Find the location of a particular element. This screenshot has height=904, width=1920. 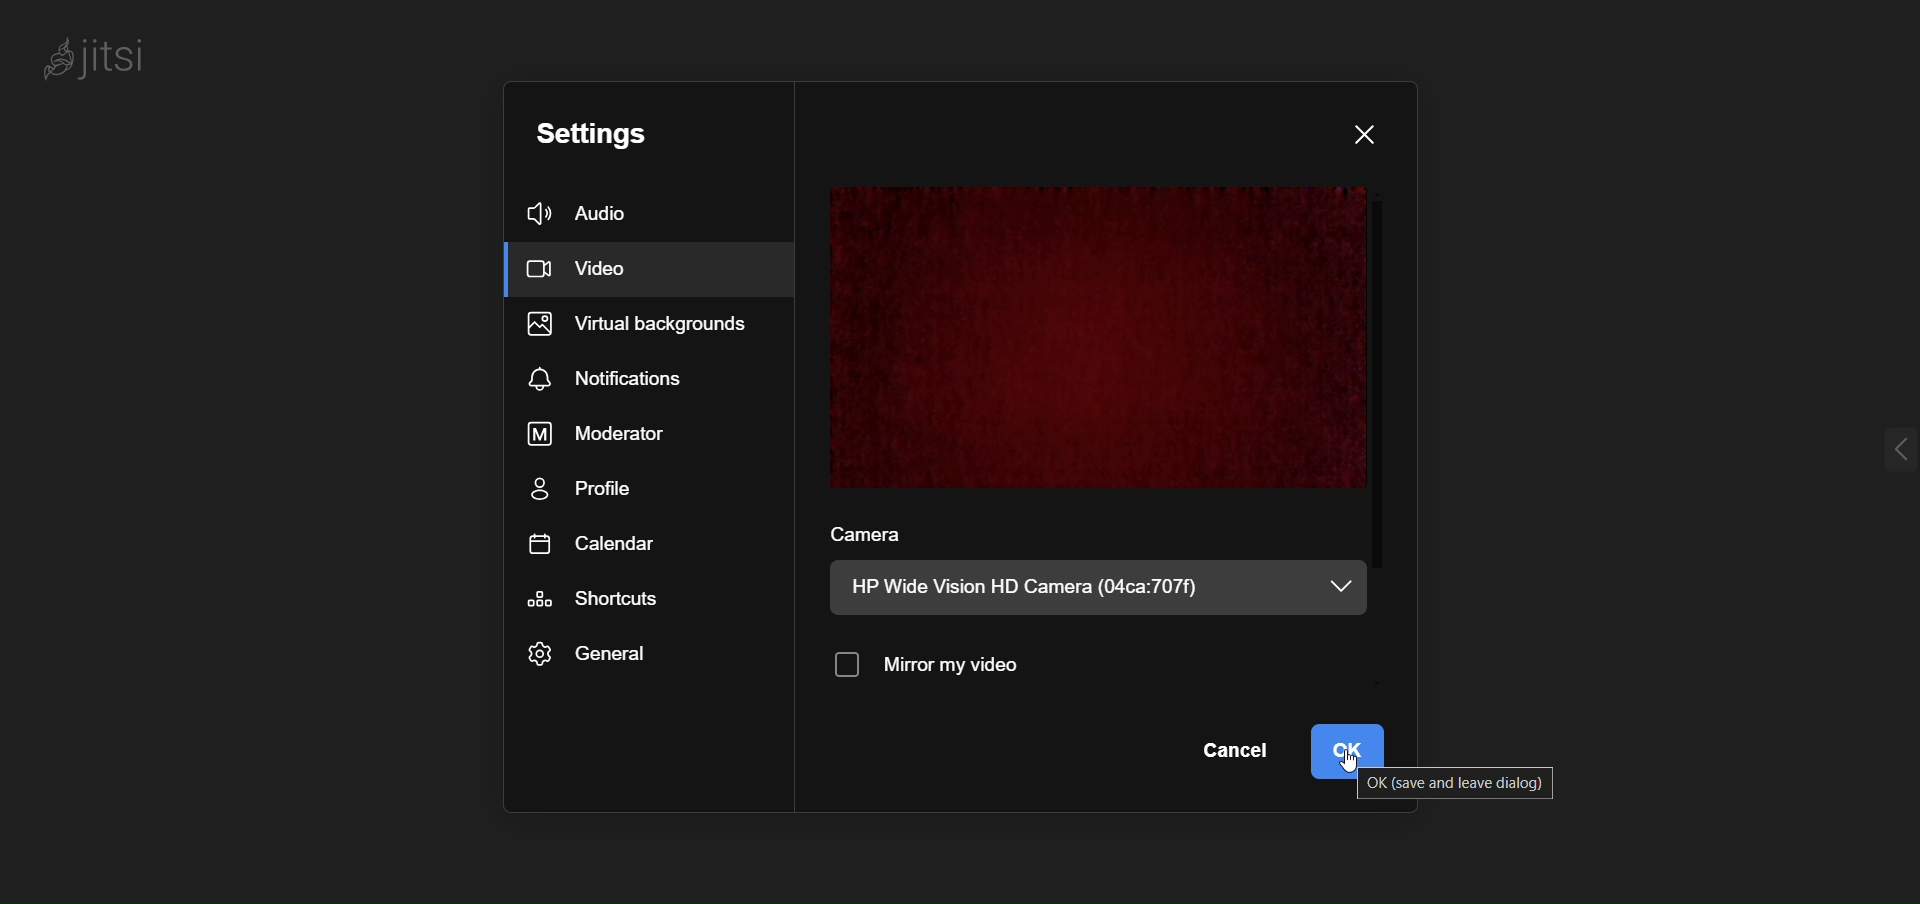

preview is located at coordinates (1102, 337).